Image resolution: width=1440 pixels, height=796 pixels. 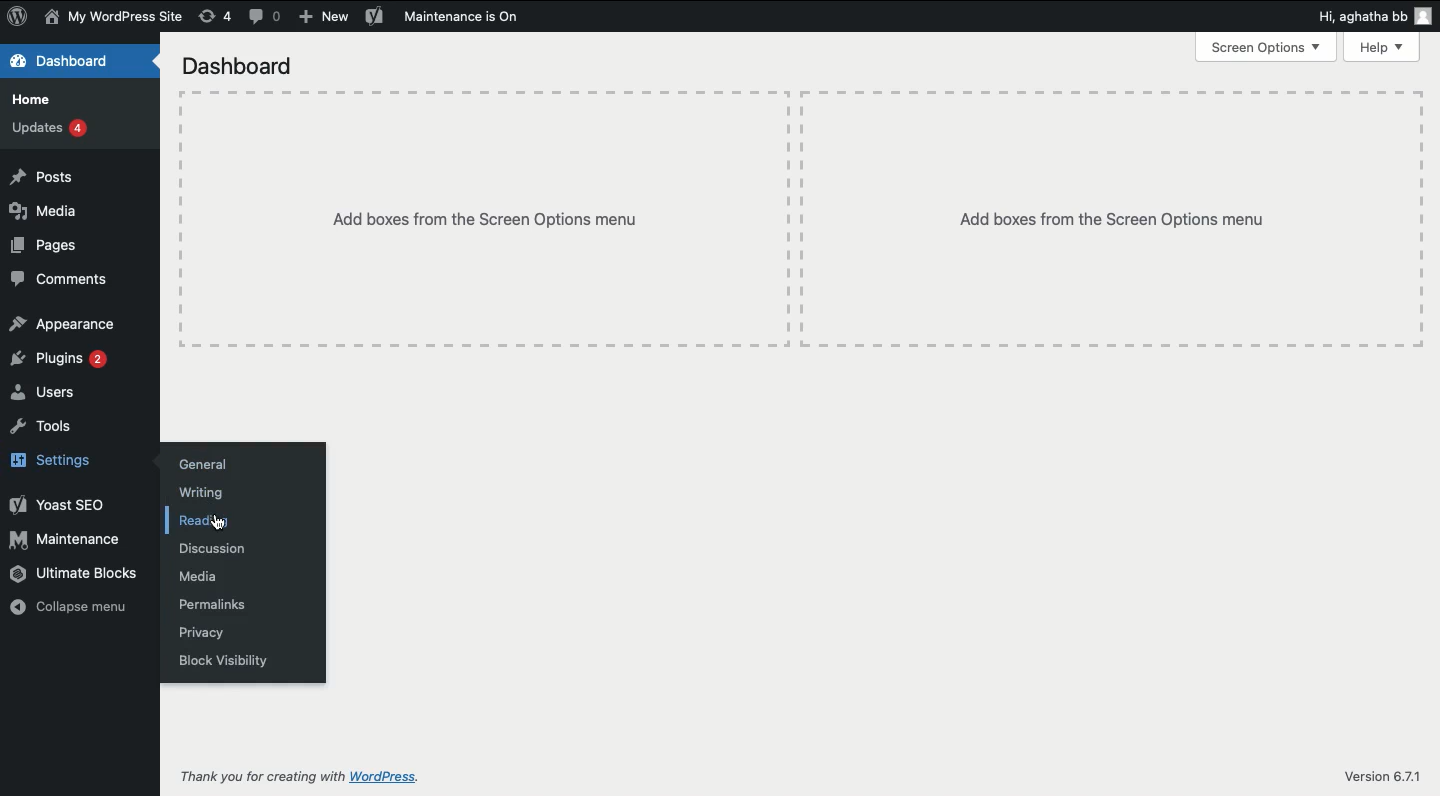 I want to click on plugins 2, so click(x=60, y=357).